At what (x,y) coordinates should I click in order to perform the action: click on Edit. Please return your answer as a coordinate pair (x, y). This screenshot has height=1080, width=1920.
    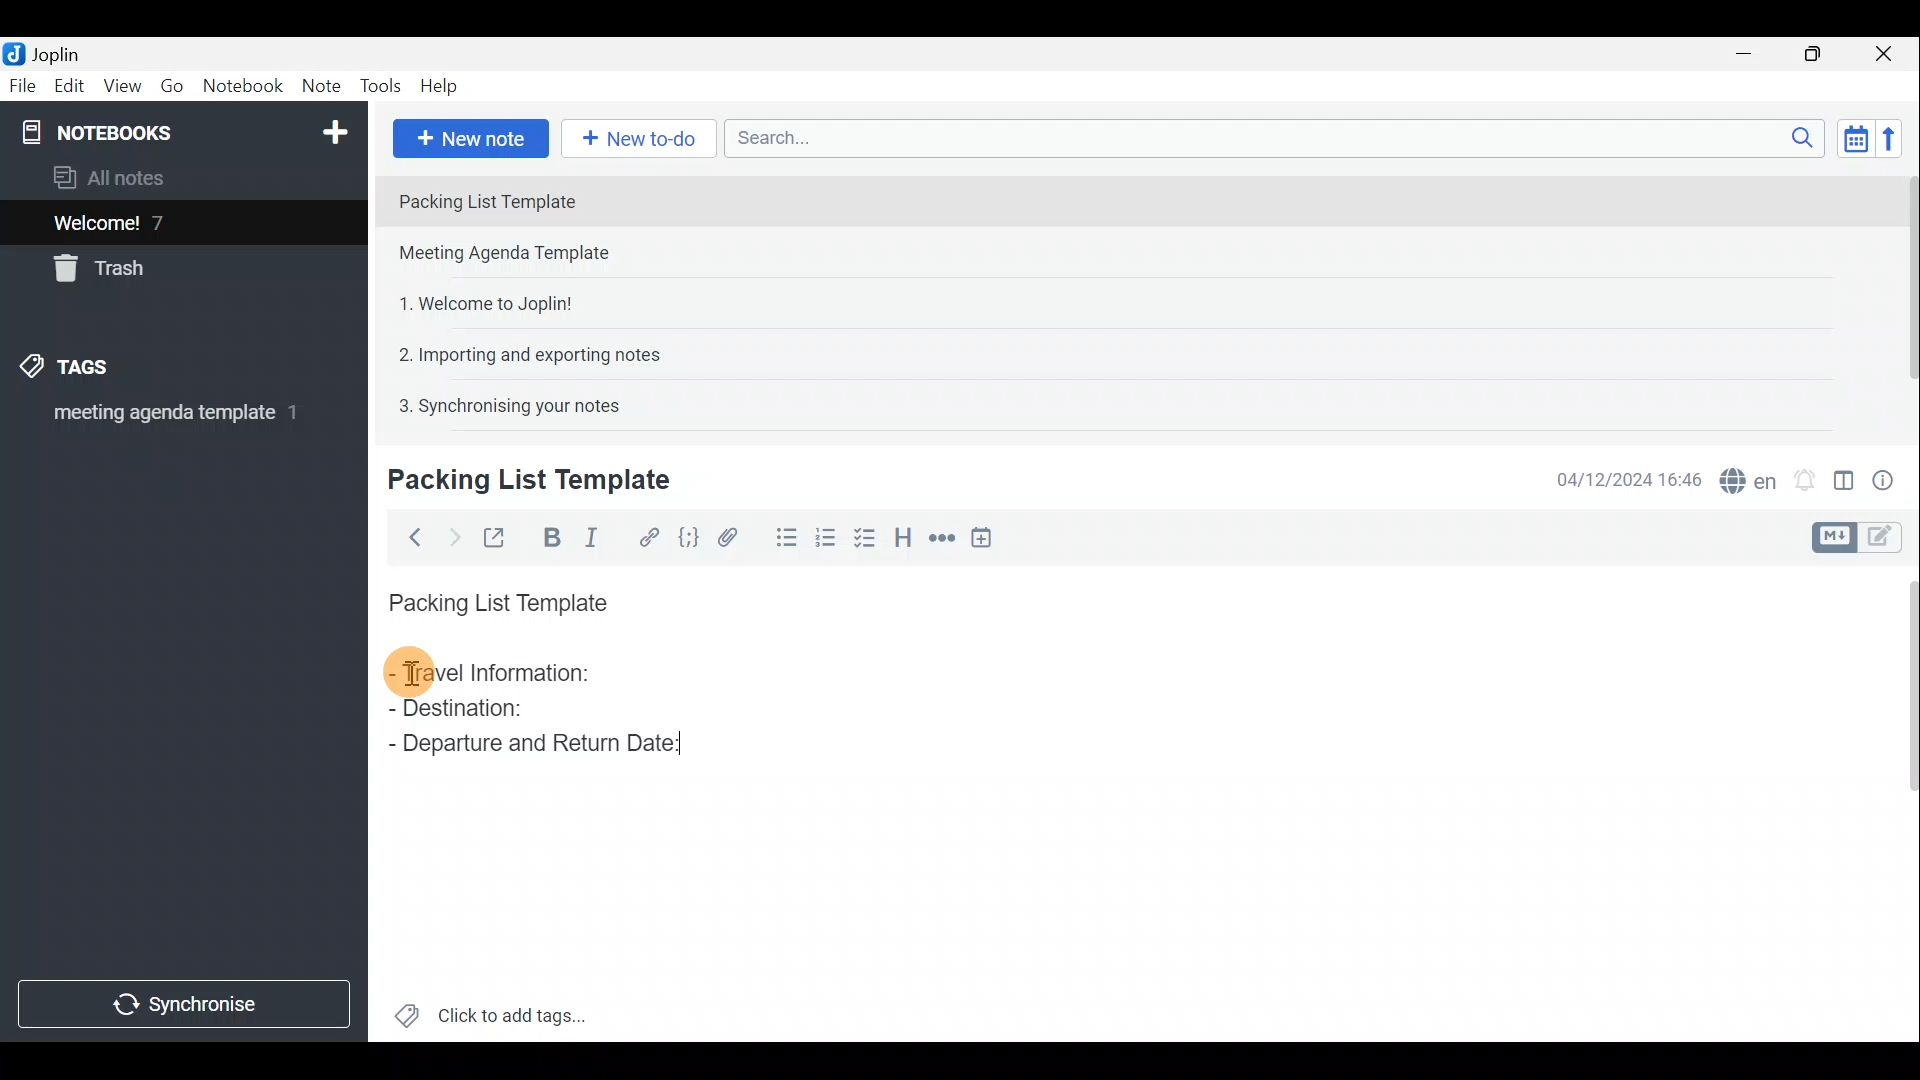
    Looking at the image, I should click on (65, 87).